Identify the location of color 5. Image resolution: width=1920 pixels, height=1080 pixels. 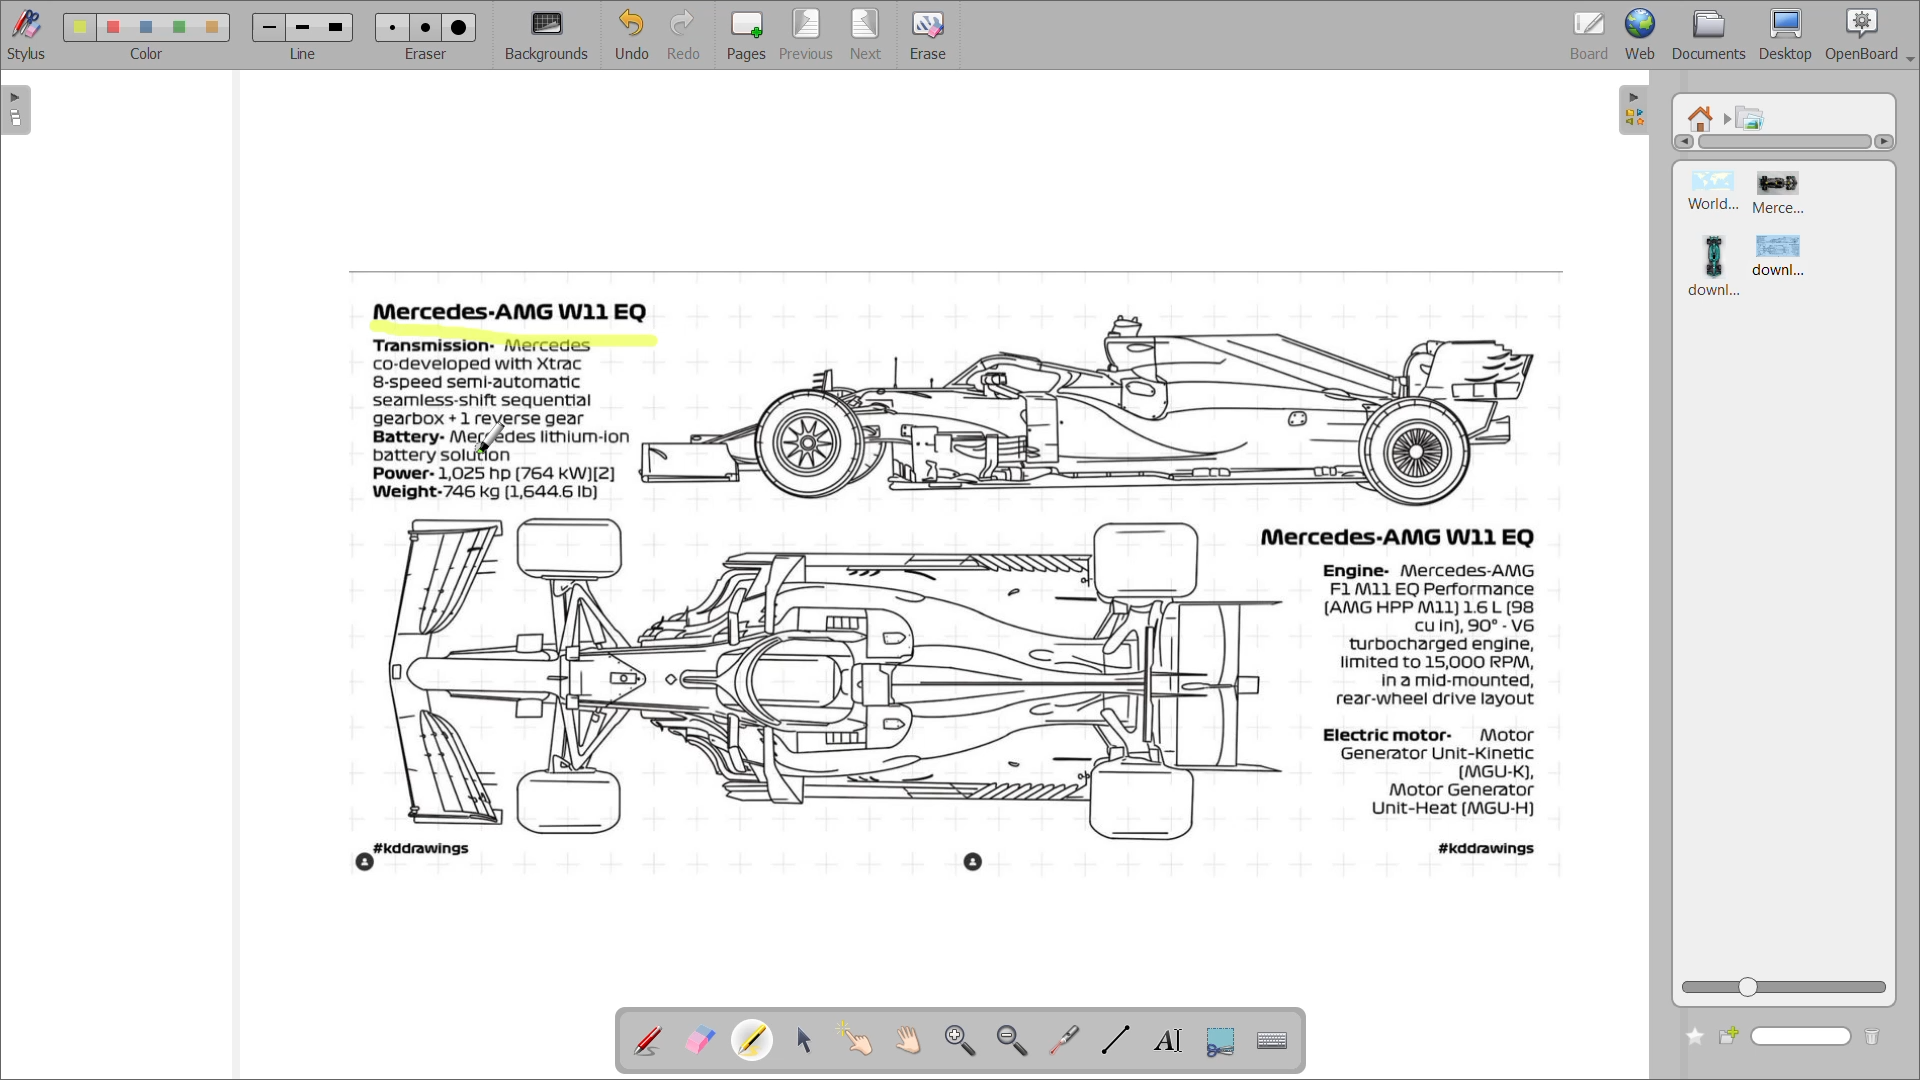
(214, 27).